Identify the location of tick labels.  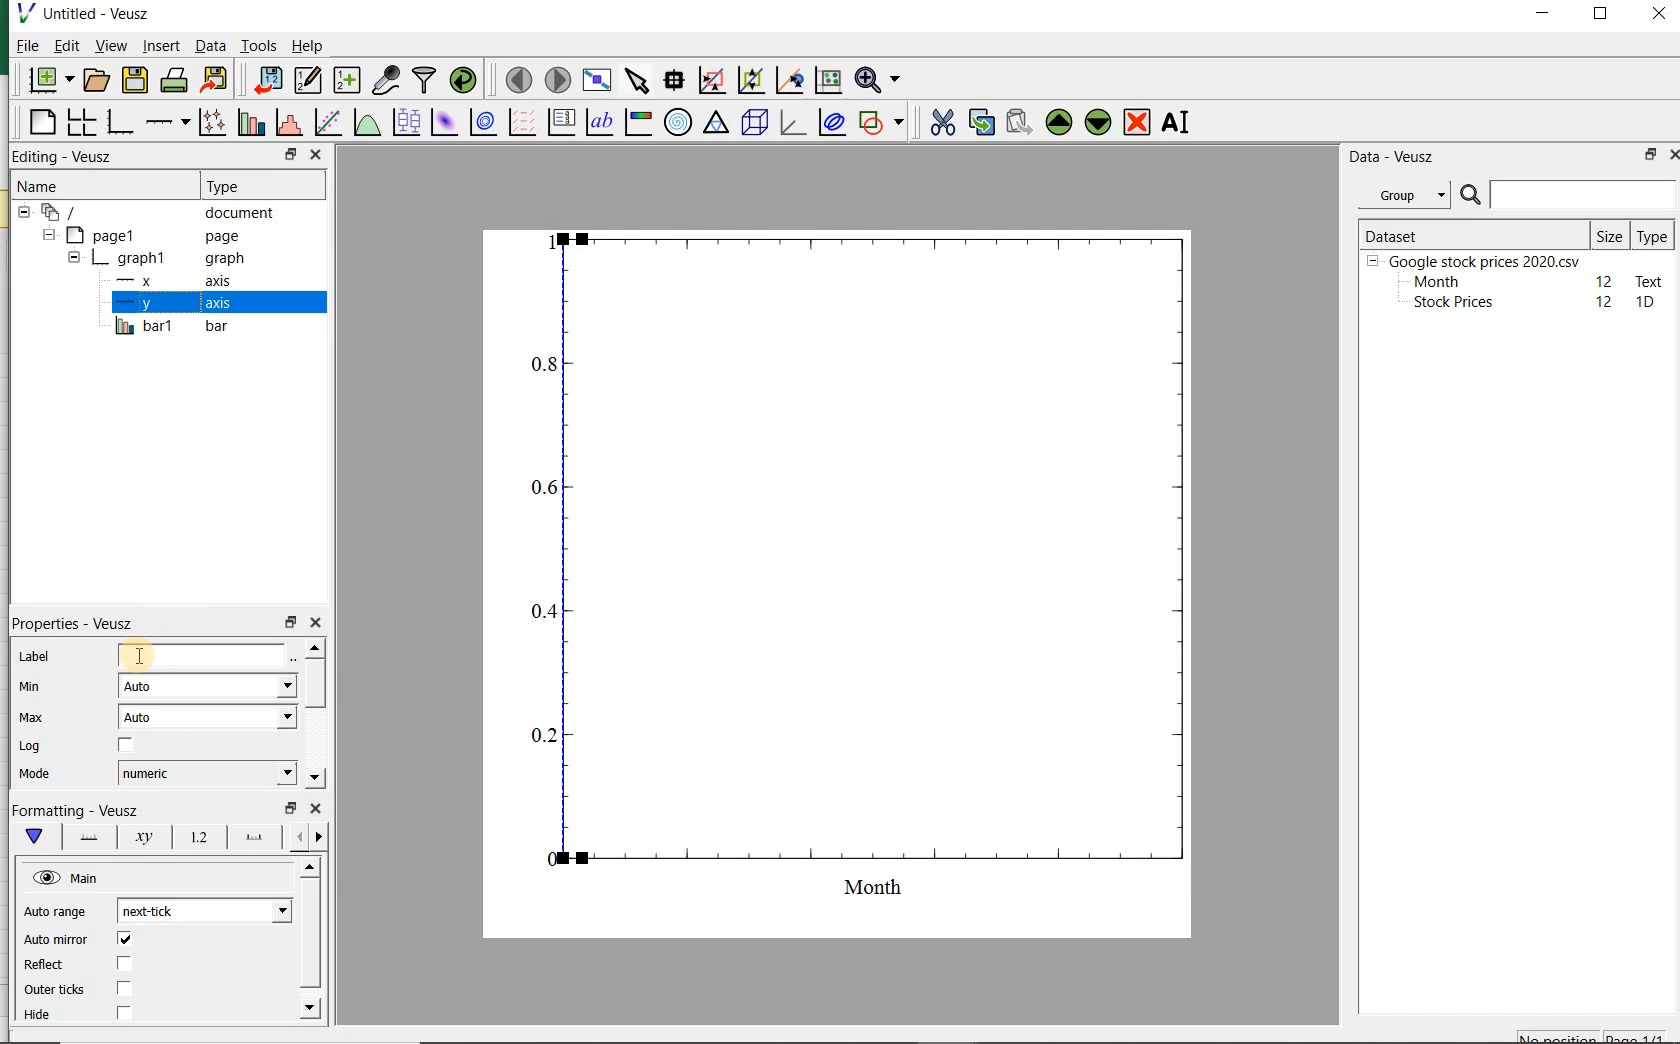
(195, 840).